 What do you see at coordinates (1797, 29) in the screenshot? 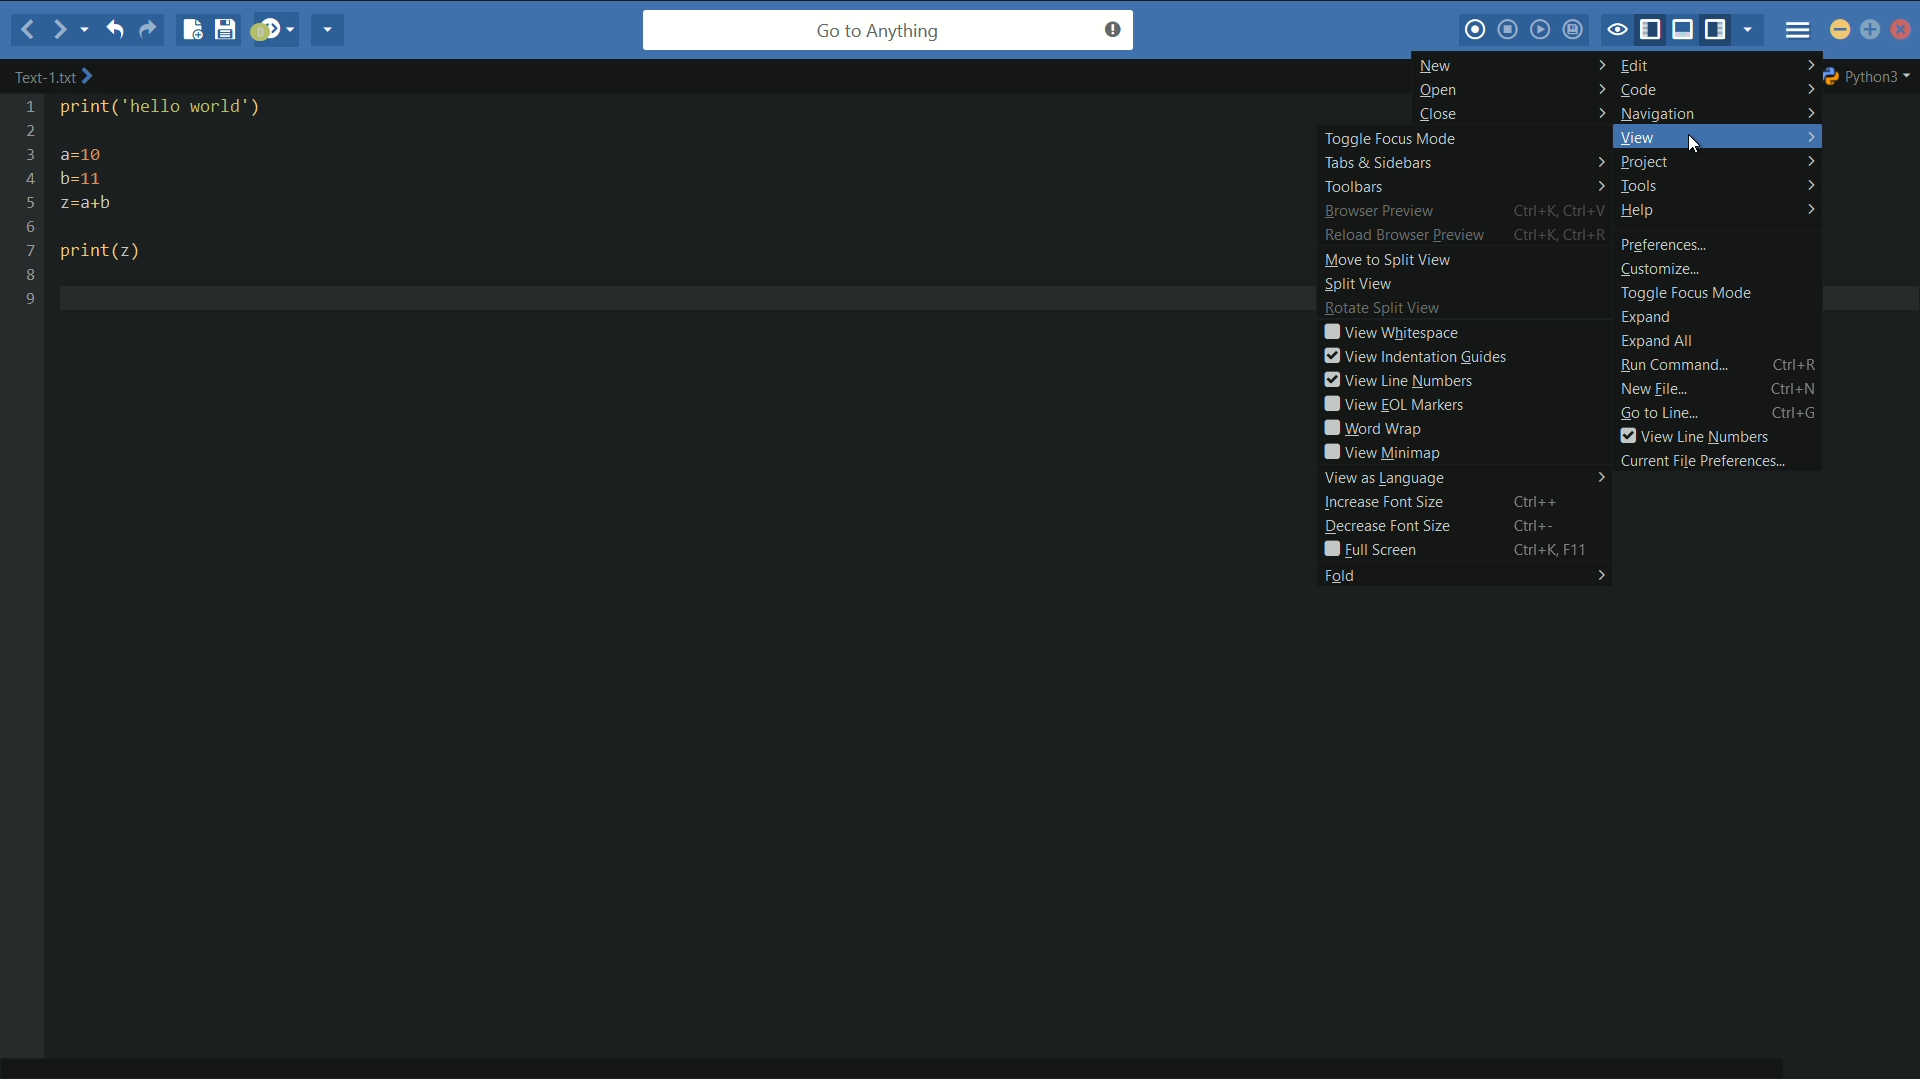
I see `menu` at bounding box center [1797, 29].